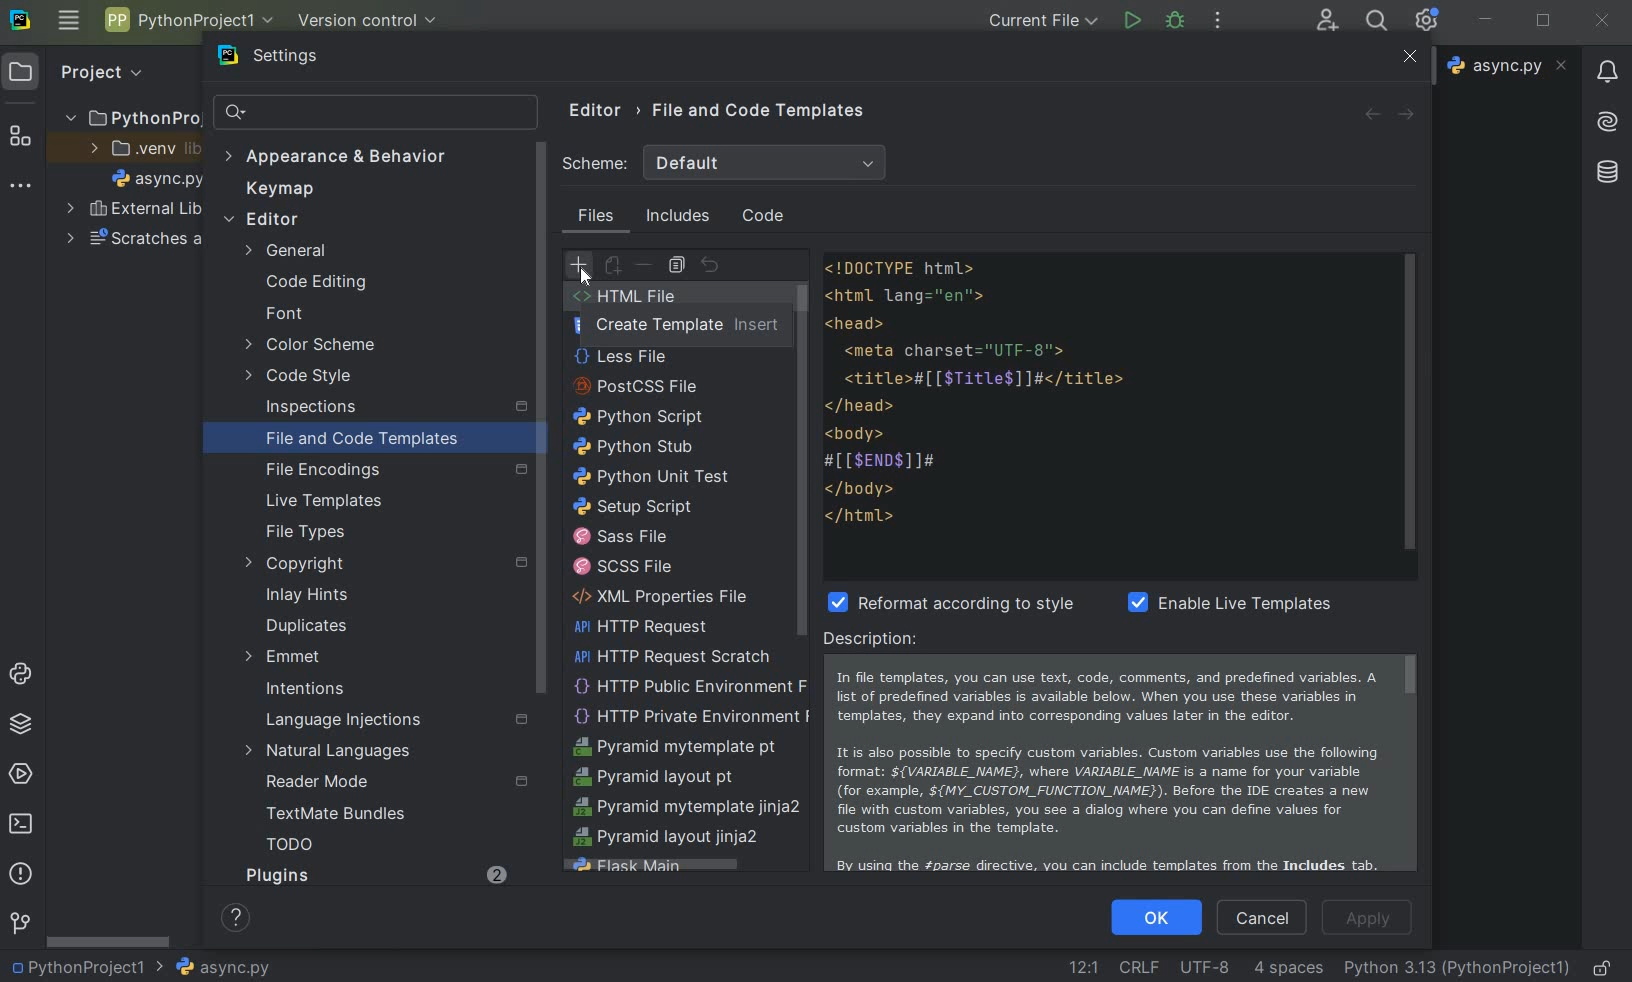 Image resolution: width=1632 pixels, height=982 pixels. What do you see at coordinates (373, 878) in the screenshot?
I see `Plugins` at bounding box center [373, 878].